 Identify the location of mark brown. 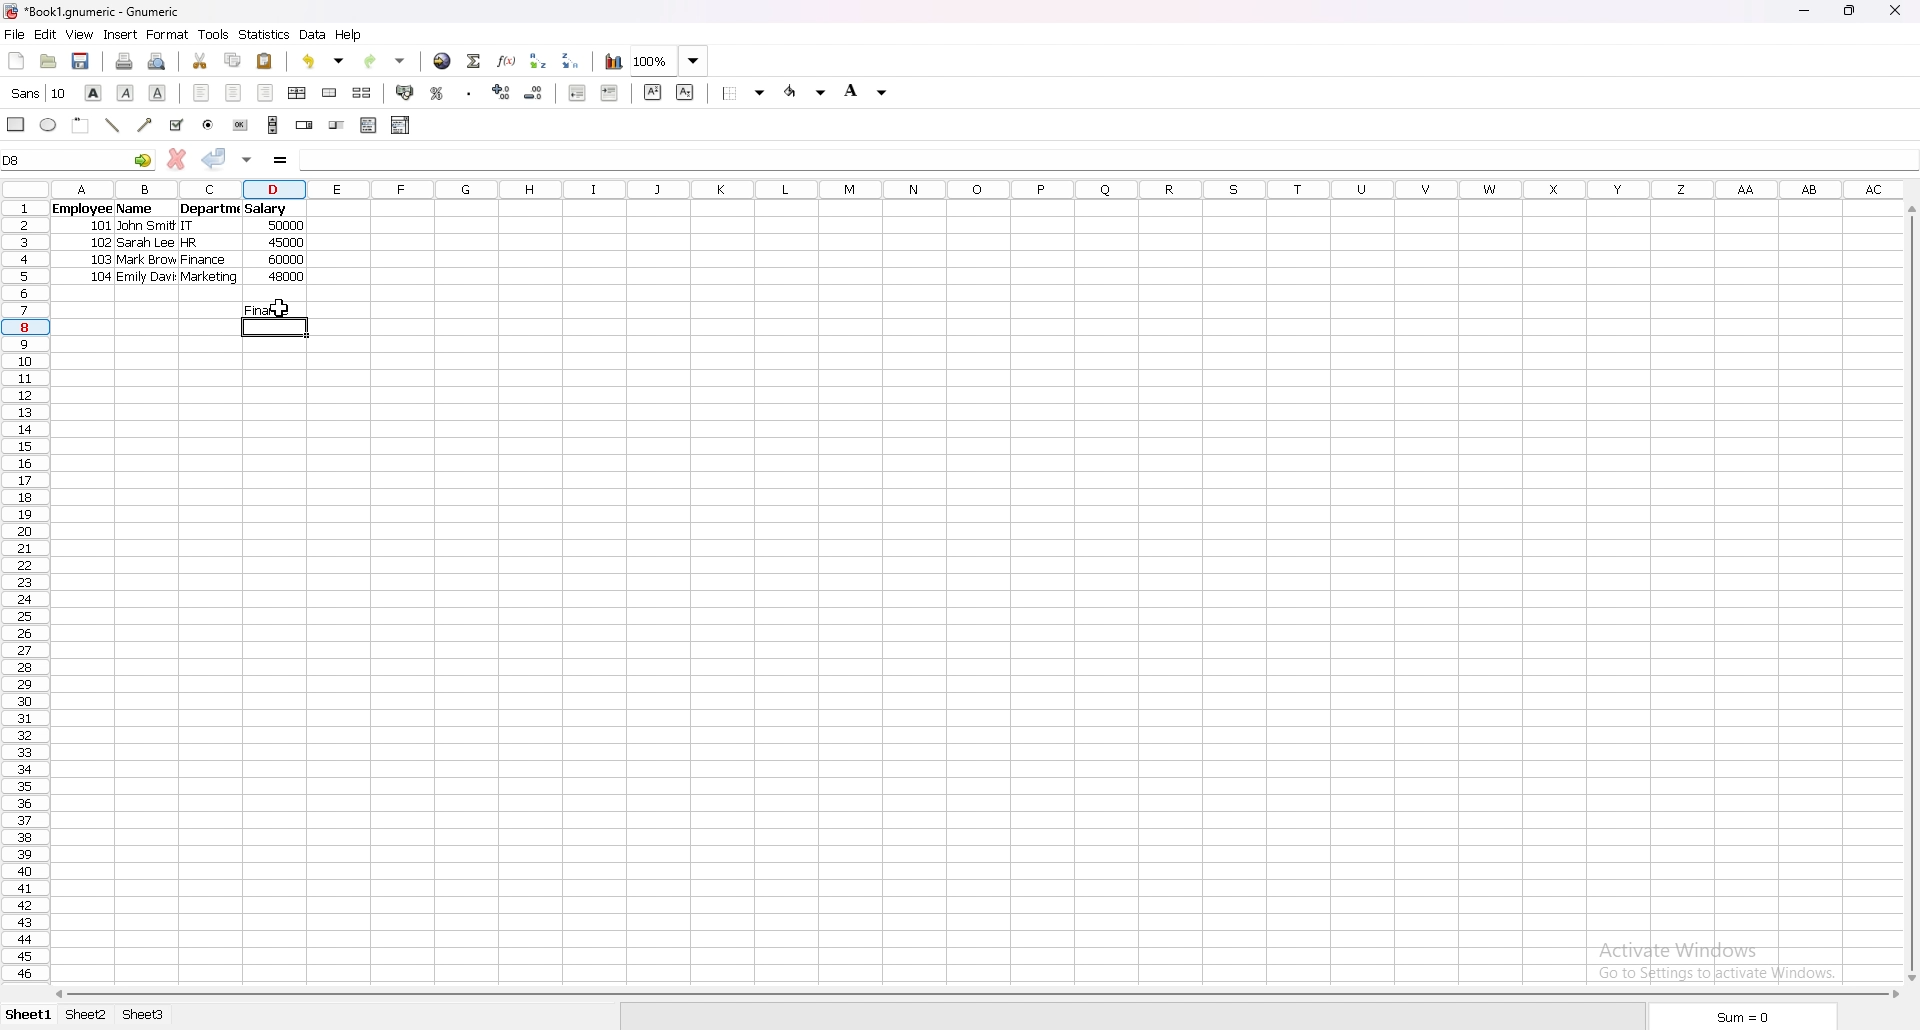
(148, 262).